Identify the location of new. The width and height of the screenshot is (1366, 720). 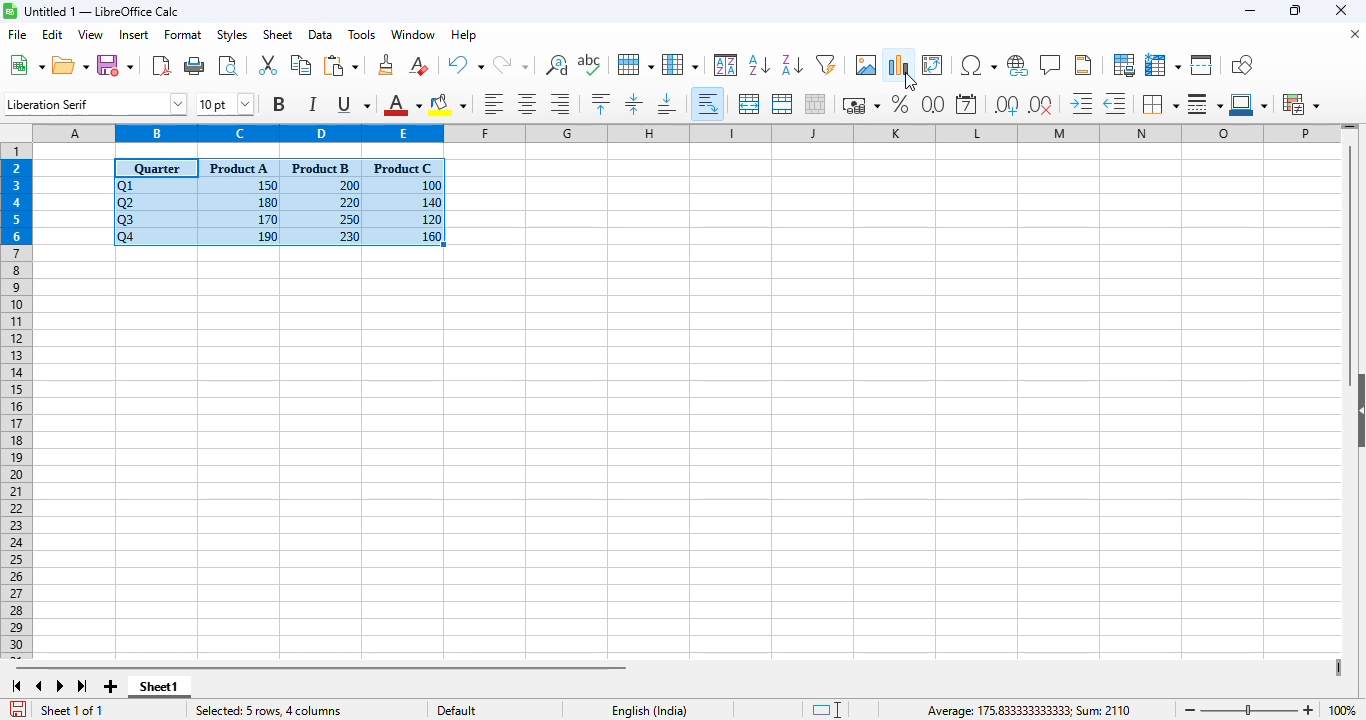
(26, 64).